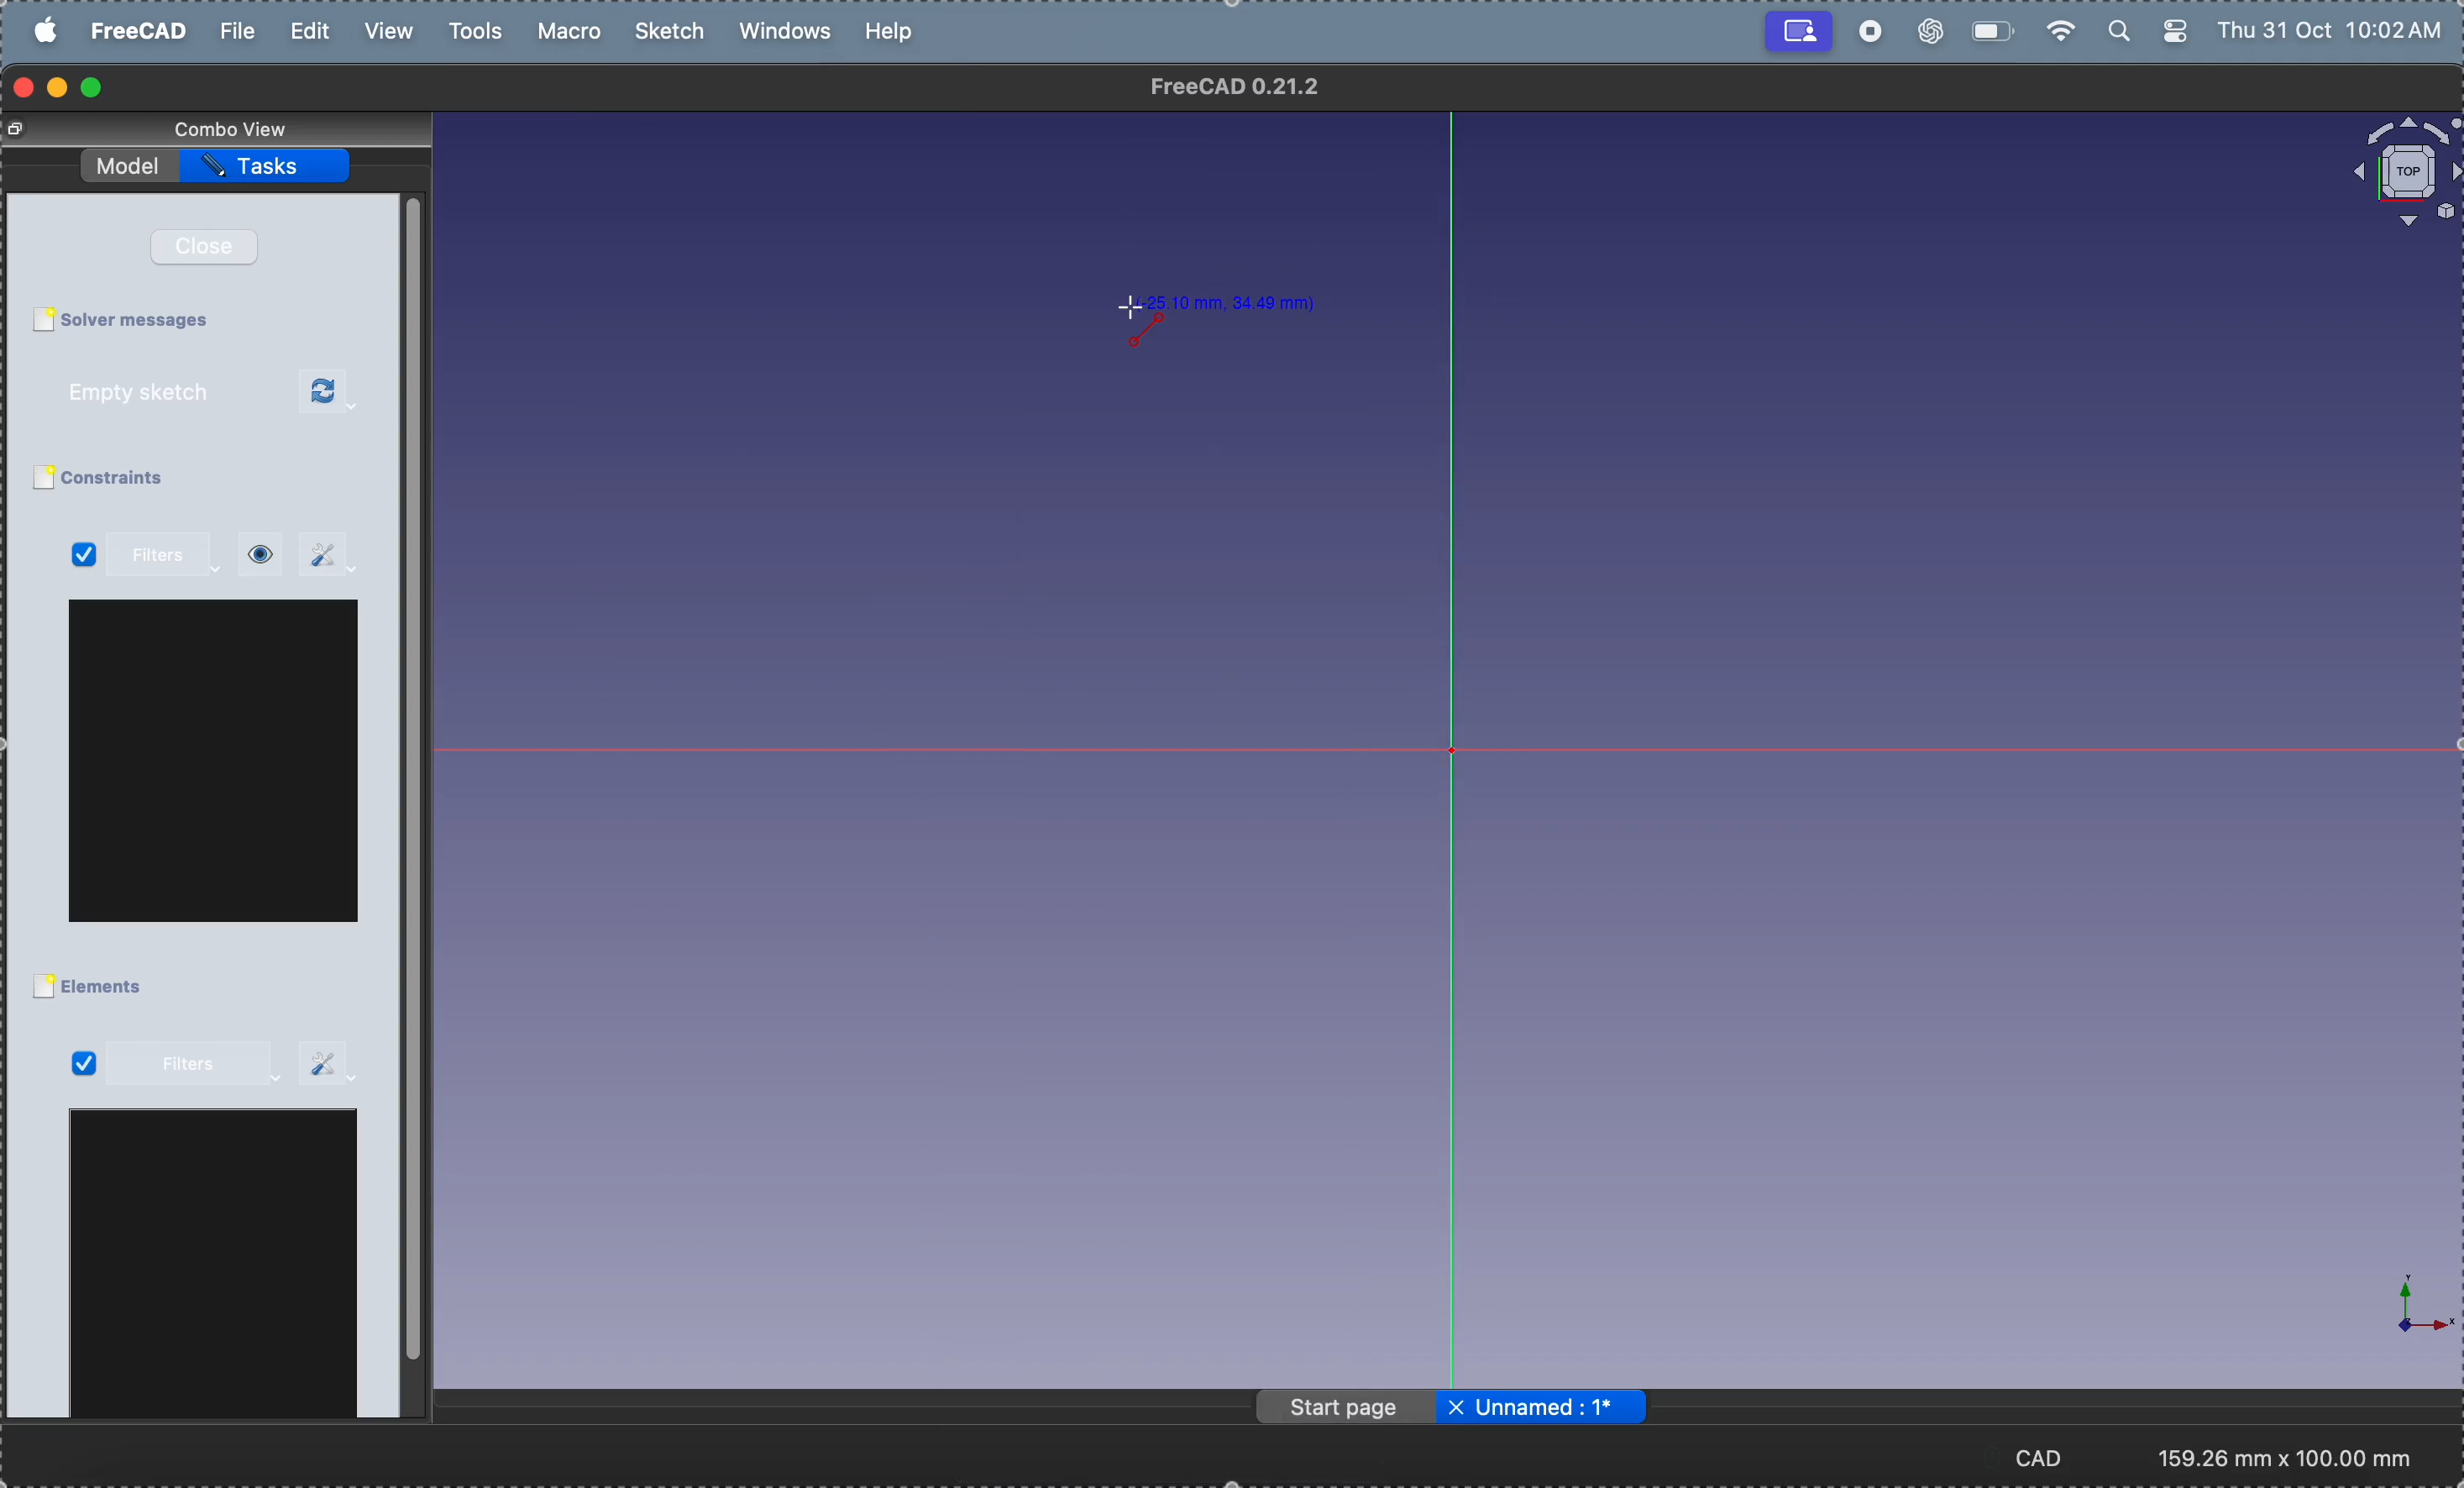  Describe the element at coordinates (48, 30) in the screenshot. I see `apple menu` at that location.